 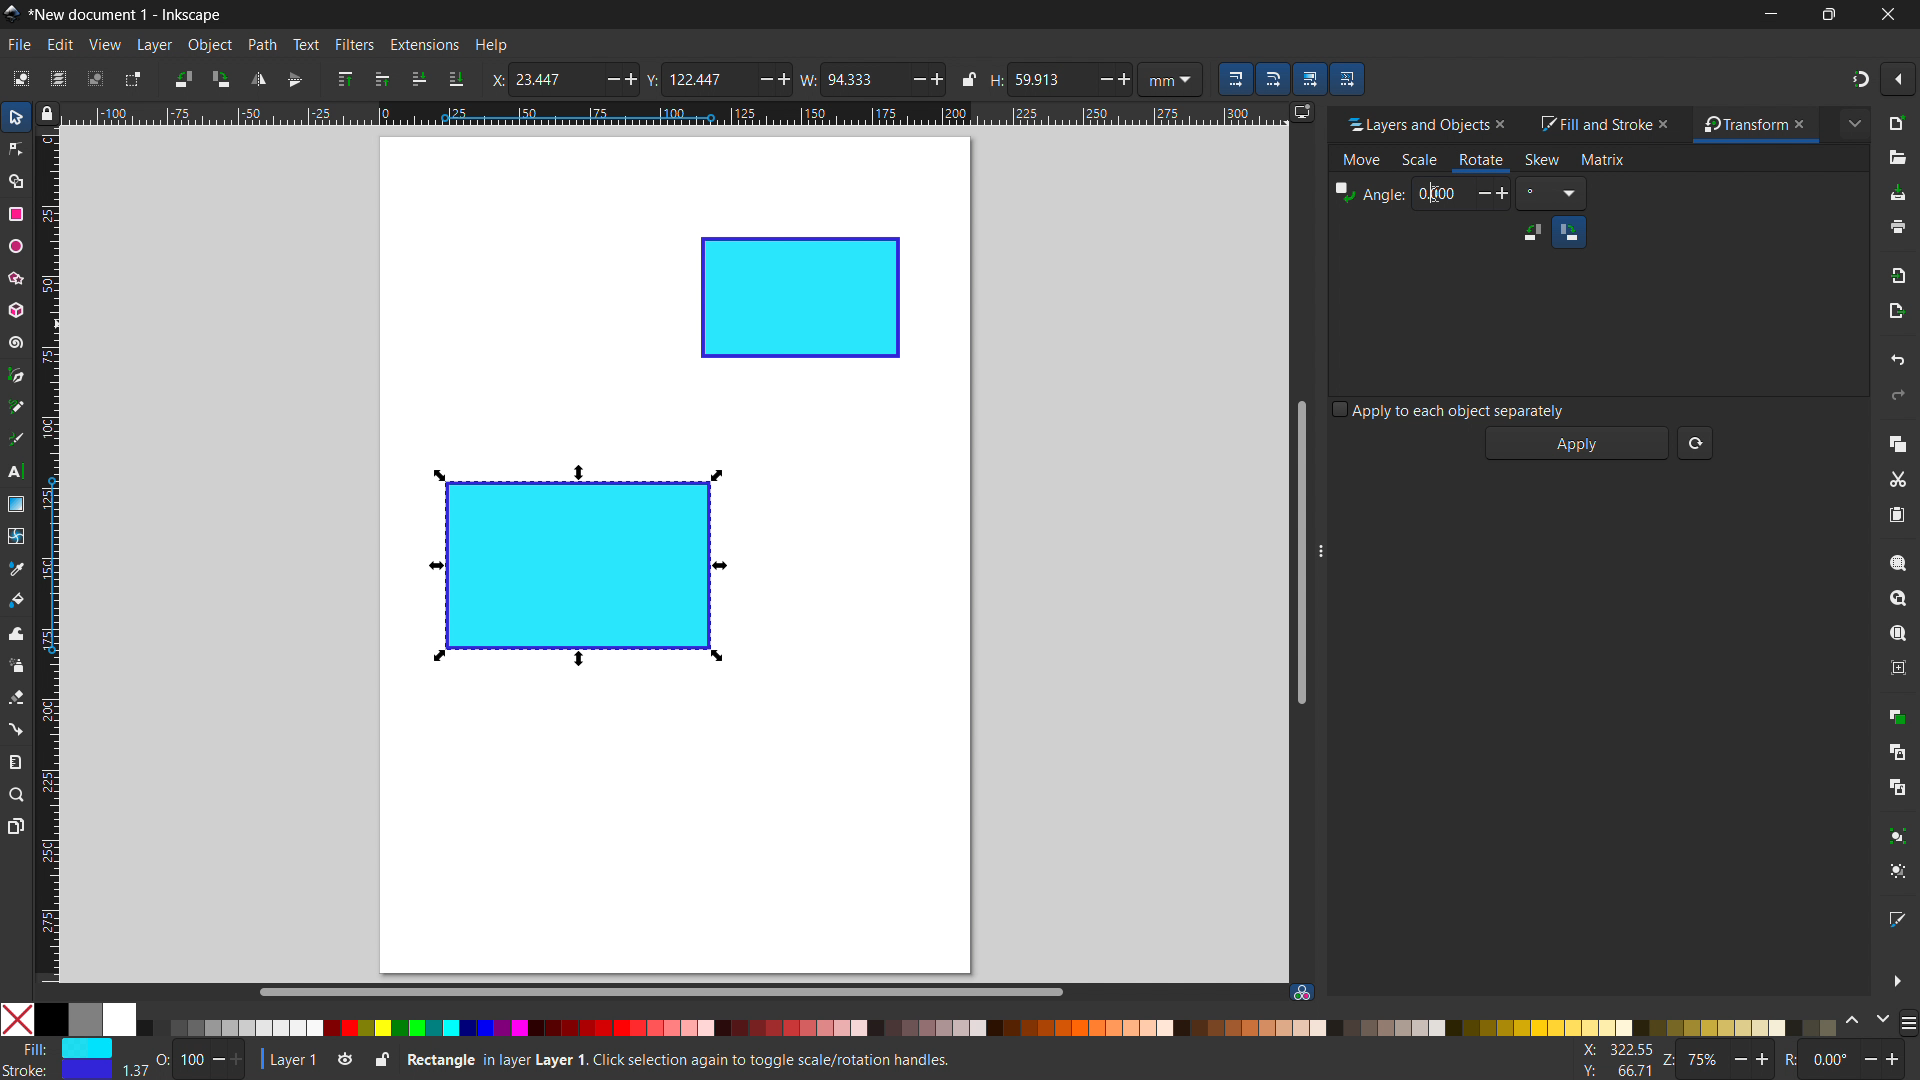 What do you see at coordinates (1235, 79) in the screenshot?
I see `when scaling objects, scale the stroke width by same proportion` at bounding box center [1235, 79].